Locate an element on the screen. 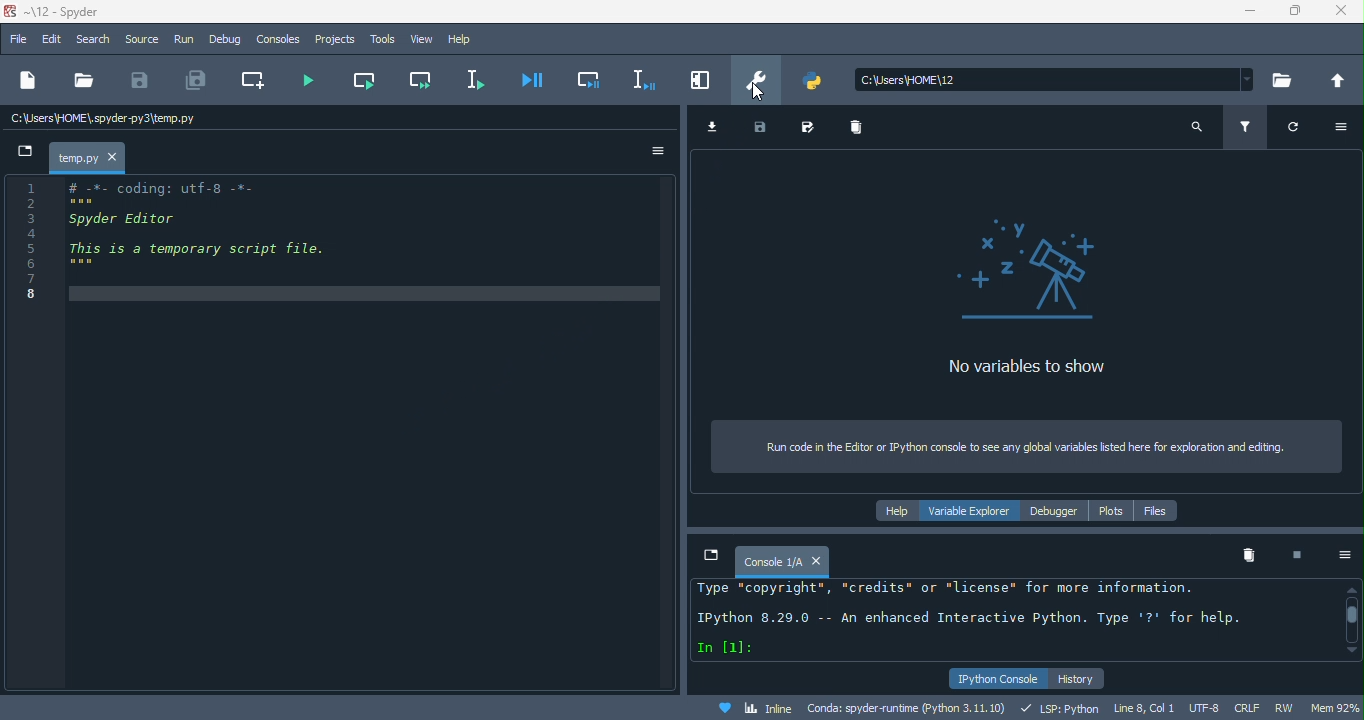 This screenshot has width=1364, height=720. save is located at coordinates (769, 125).